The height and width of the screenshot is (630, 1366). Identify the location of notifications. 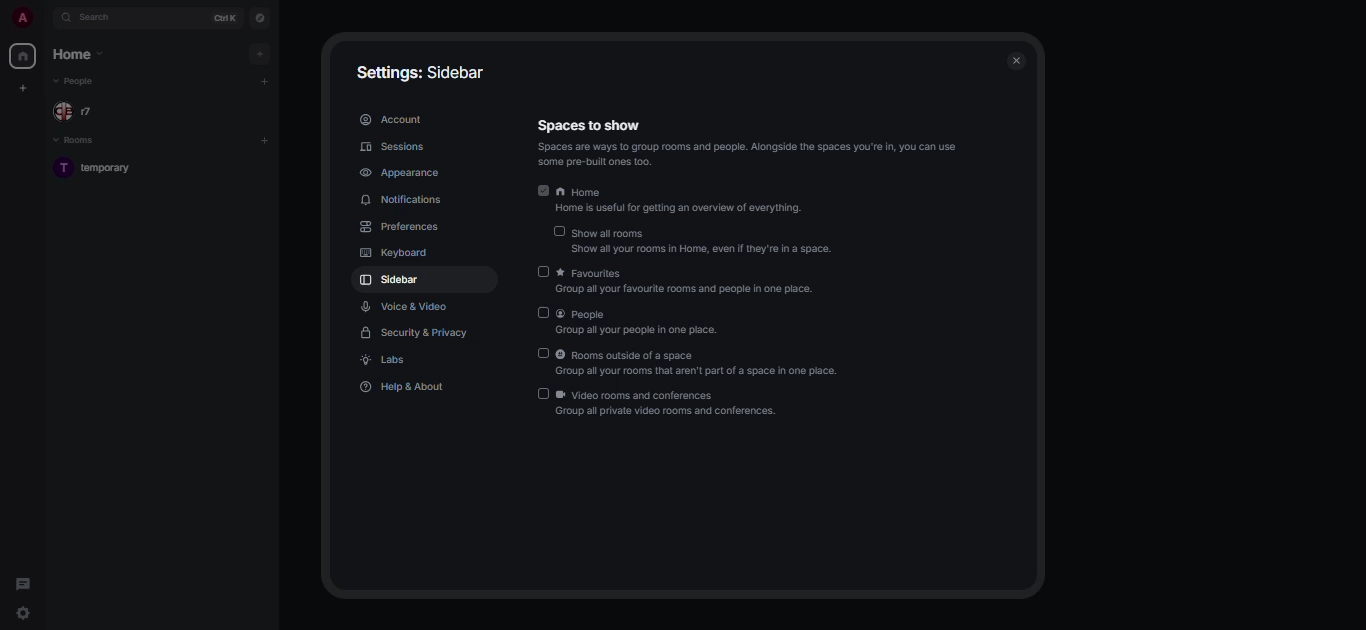
(406, 201).